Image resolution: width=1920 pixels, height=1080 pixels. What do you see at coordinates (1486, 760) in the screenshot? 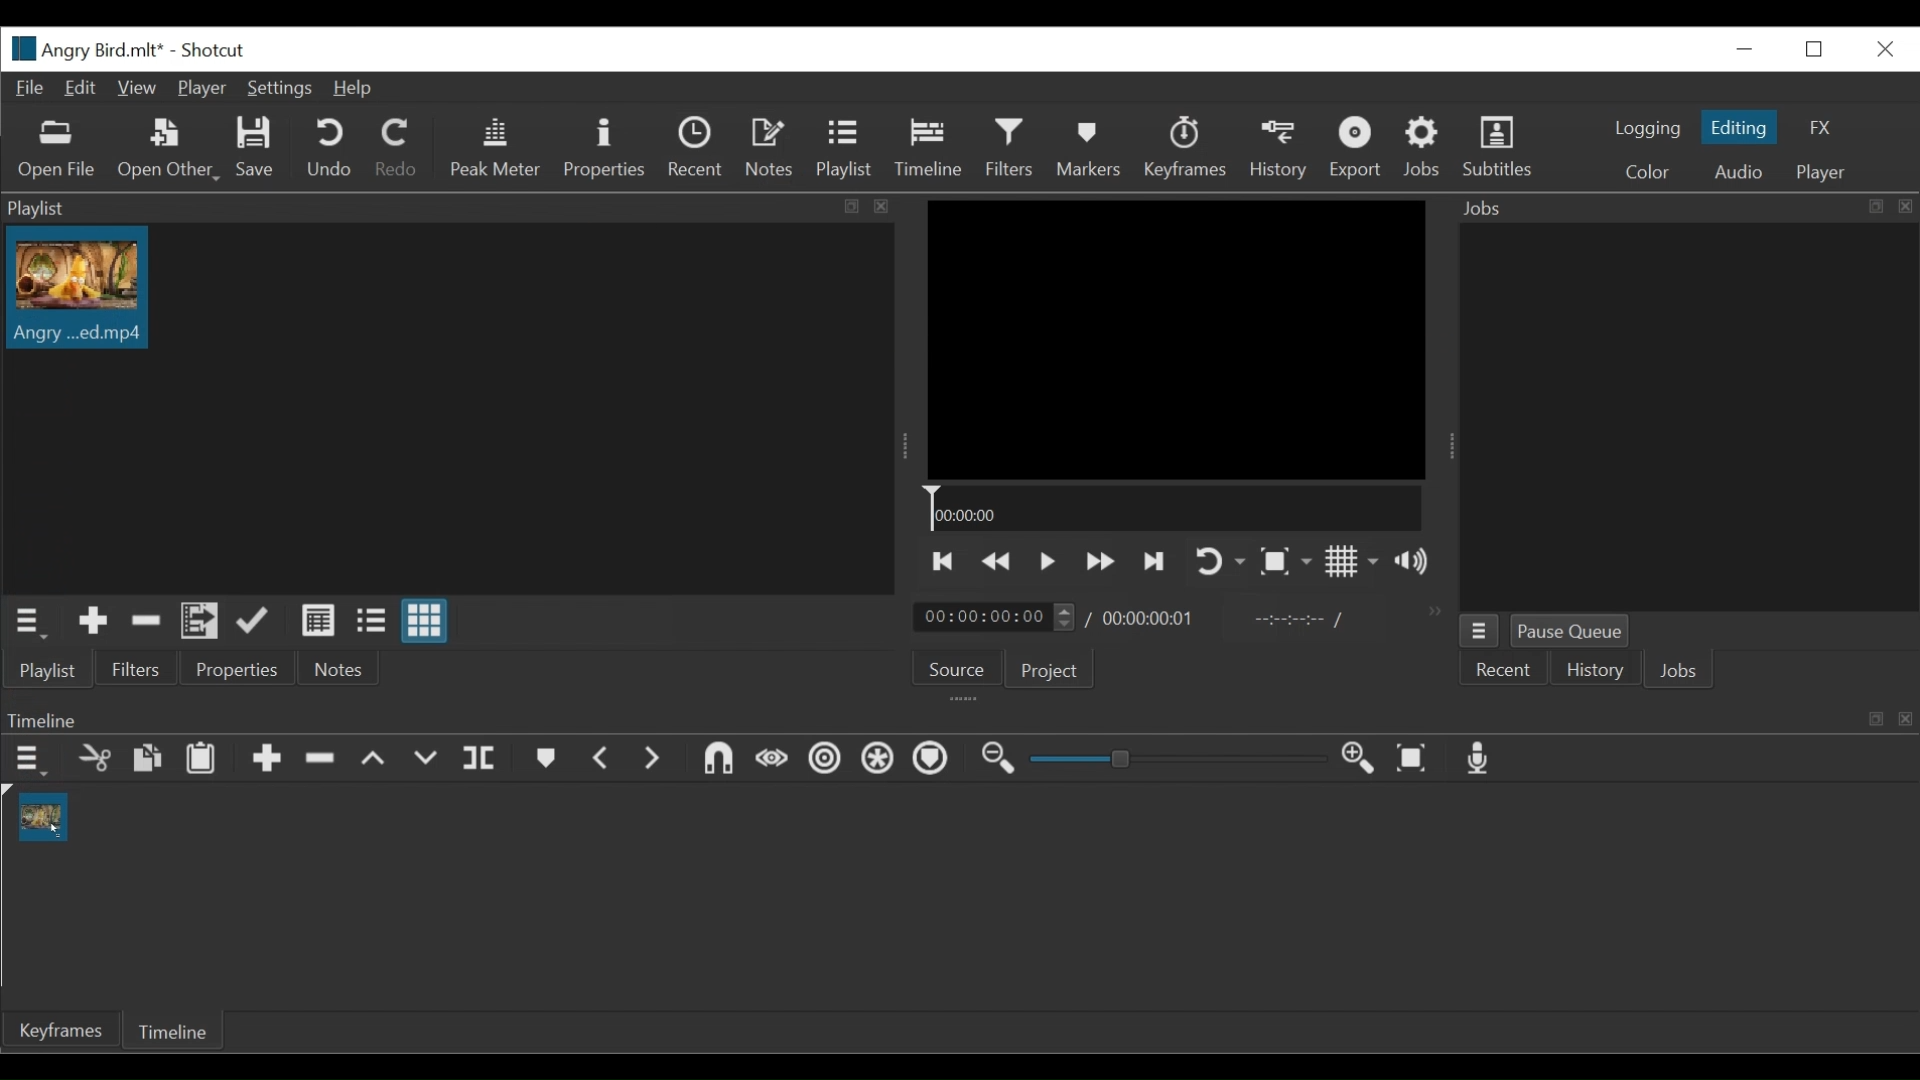
I see `Record audio` at bounding box center [1486, 760].